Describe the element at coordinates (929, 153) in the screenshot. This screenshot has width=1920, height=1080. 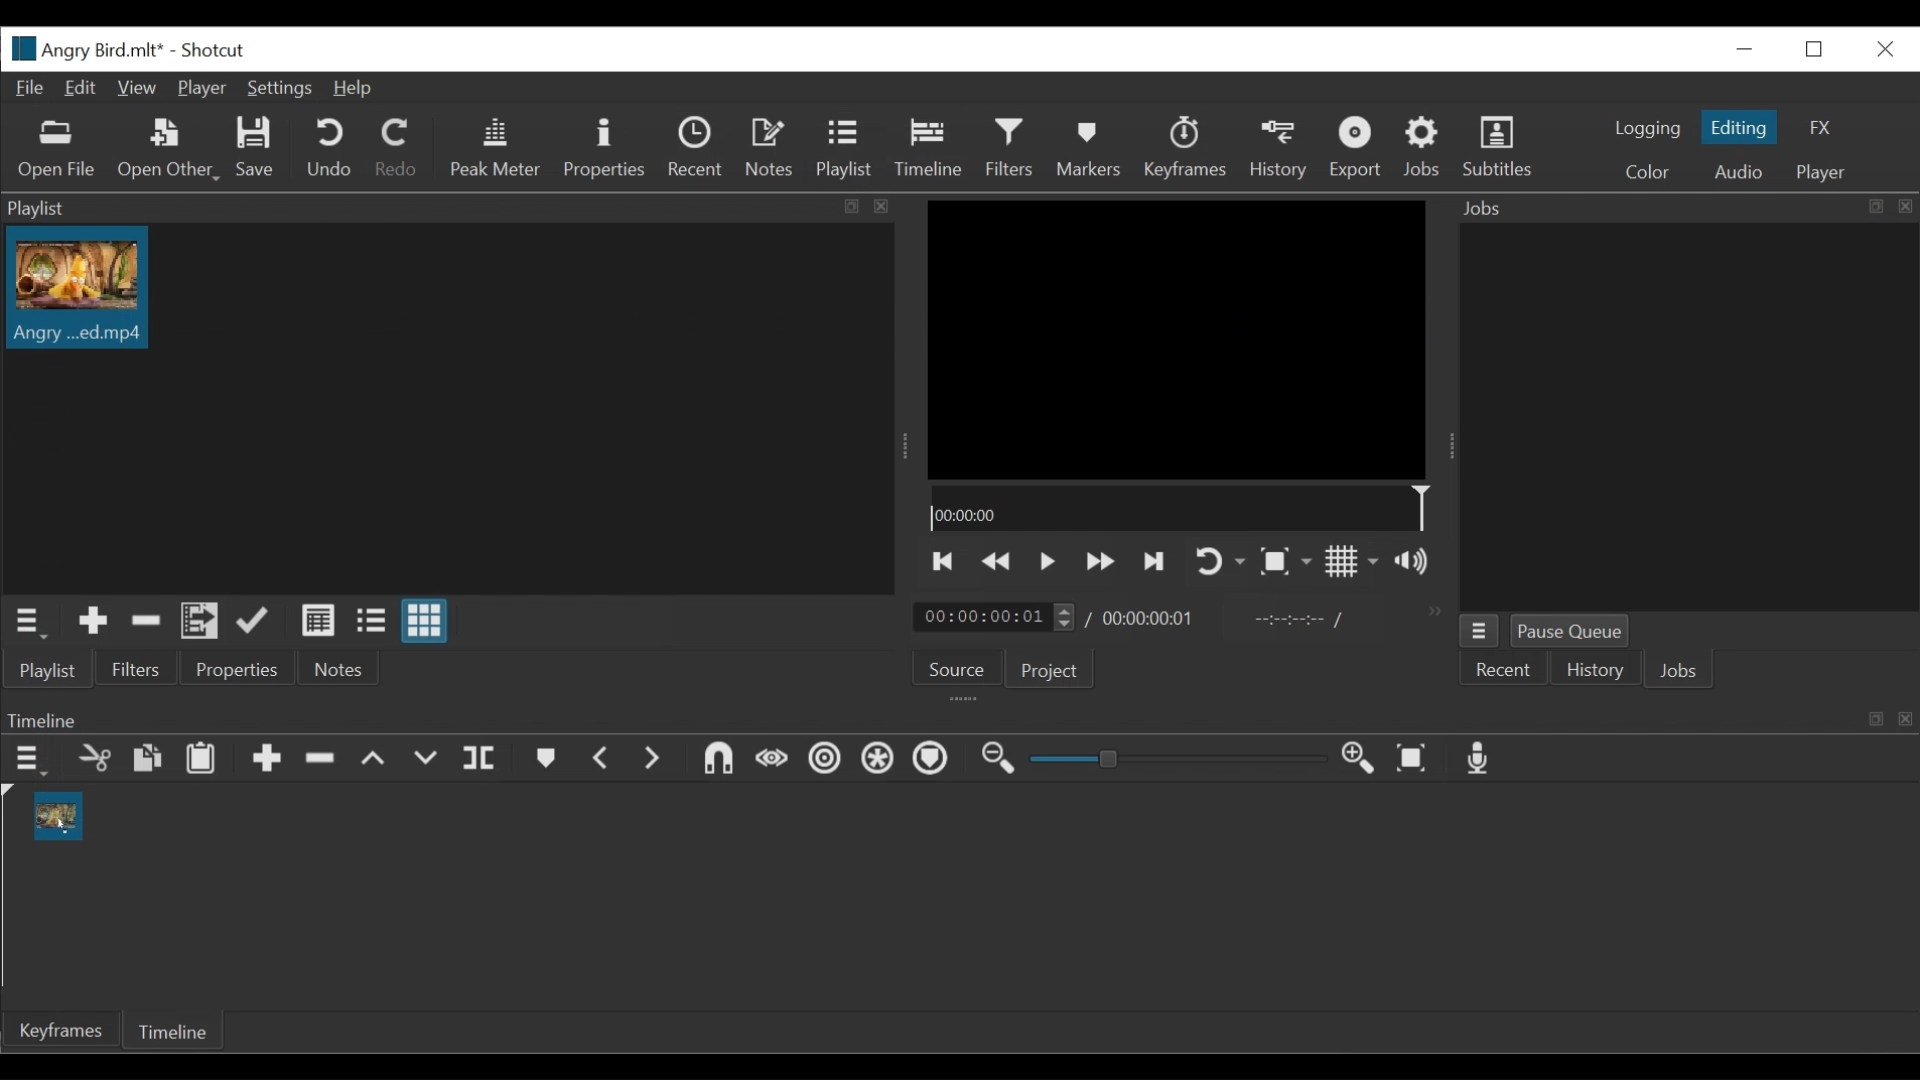
I see `Cursor` at that location.